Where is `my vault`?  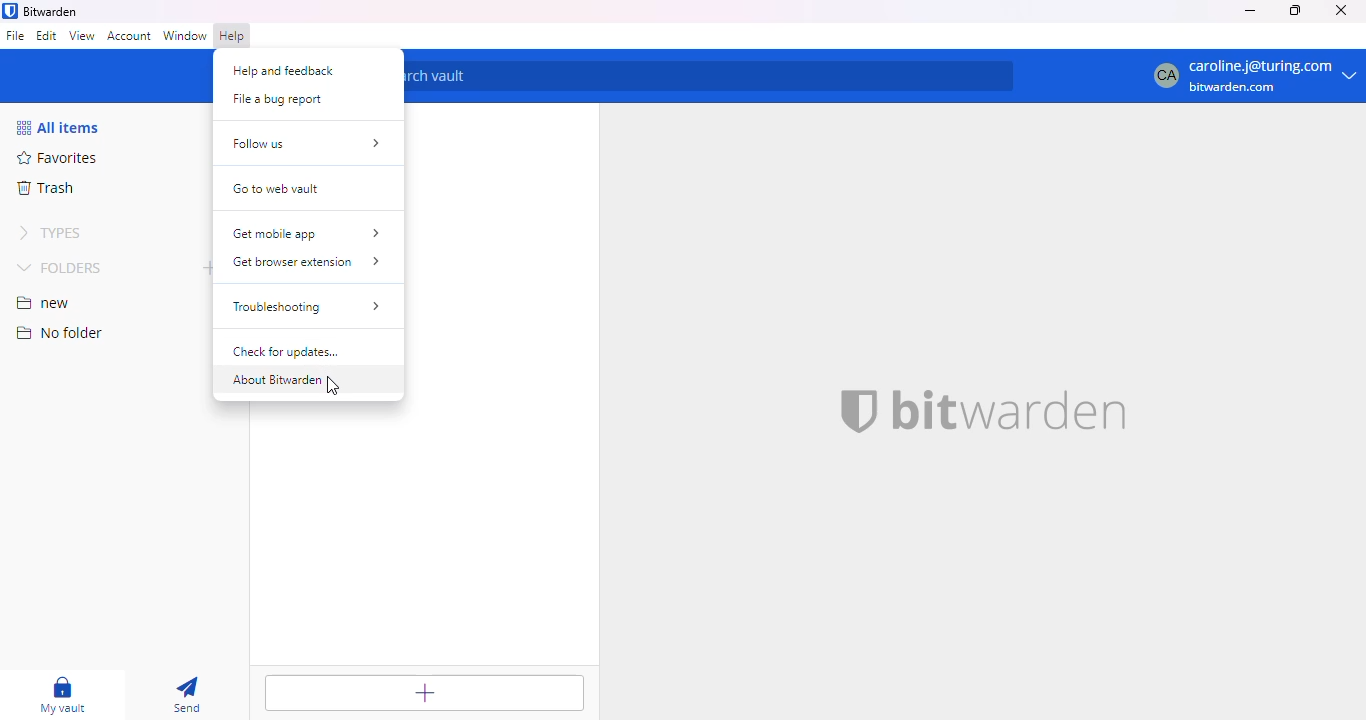
my vault is located at coordinates (63, 695).